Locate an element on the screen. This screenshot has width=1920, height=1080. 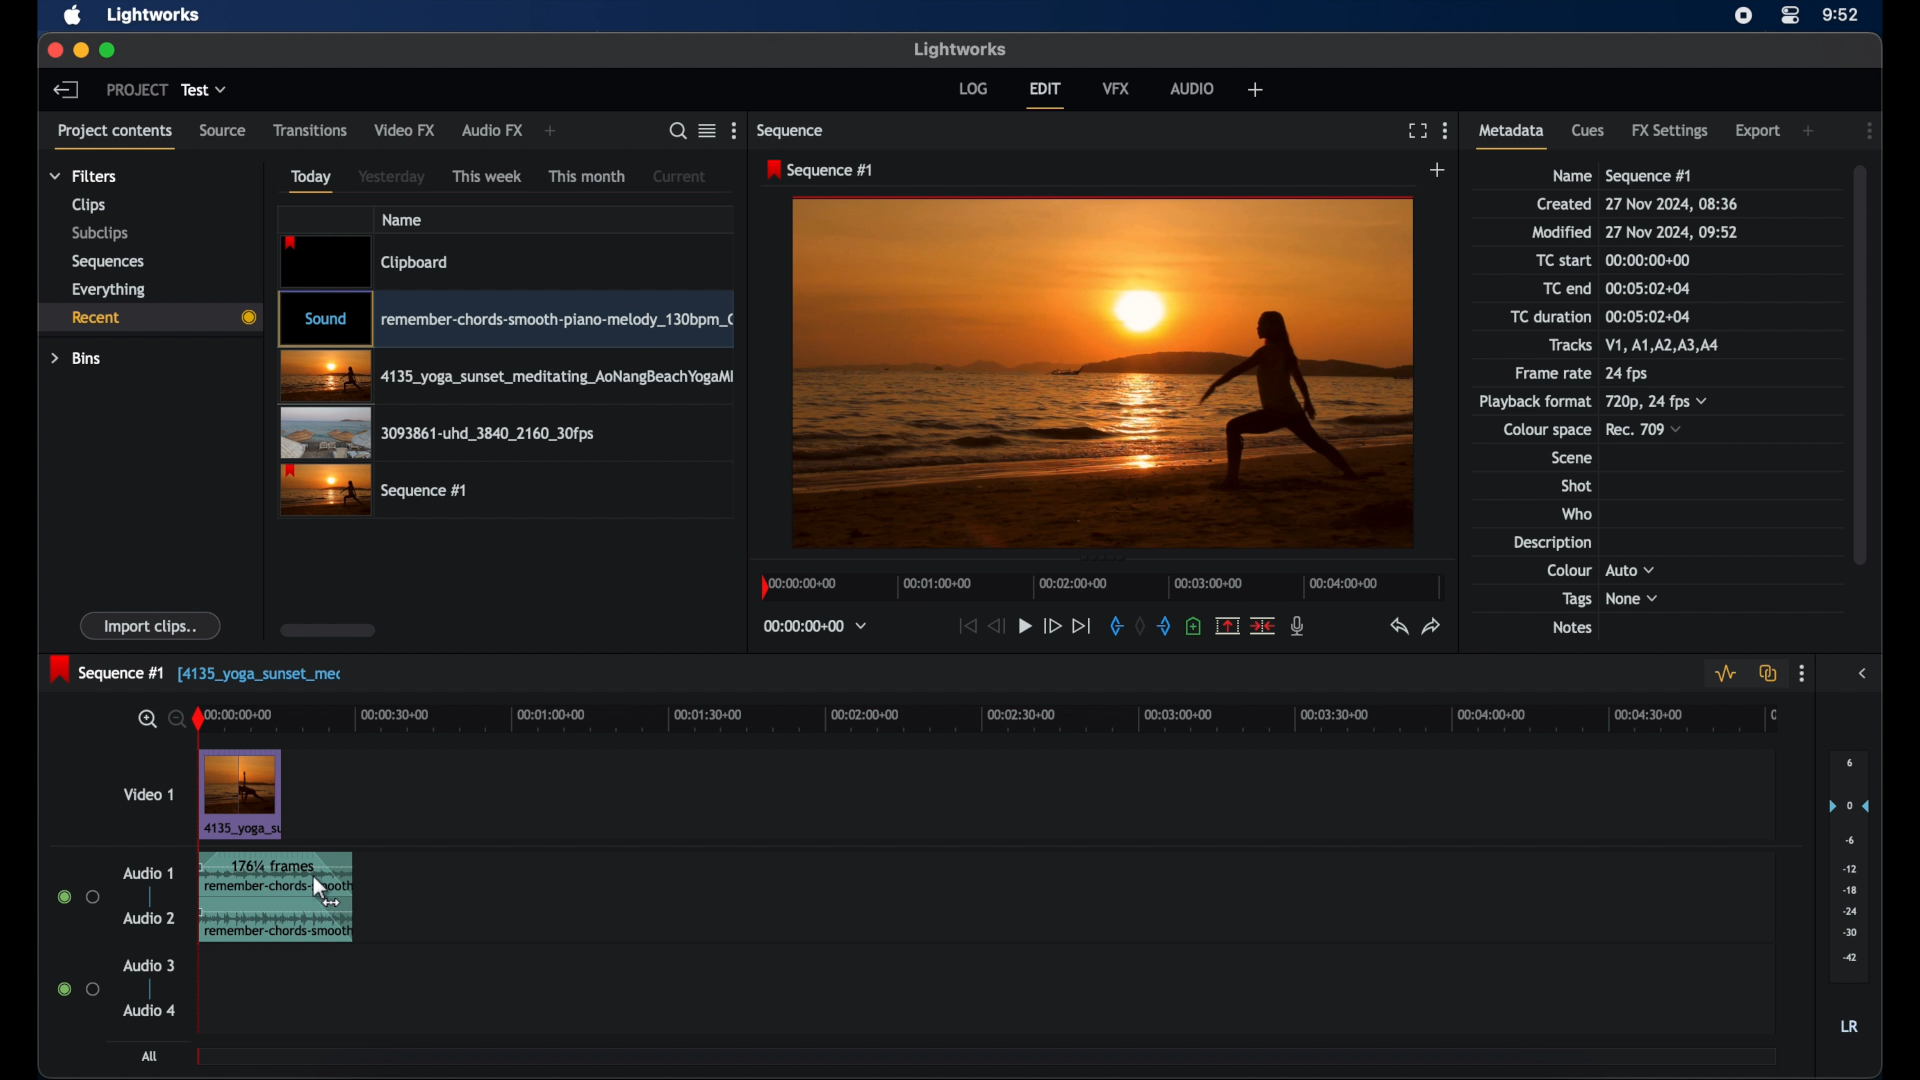
source is located at coordinates (223, 129).